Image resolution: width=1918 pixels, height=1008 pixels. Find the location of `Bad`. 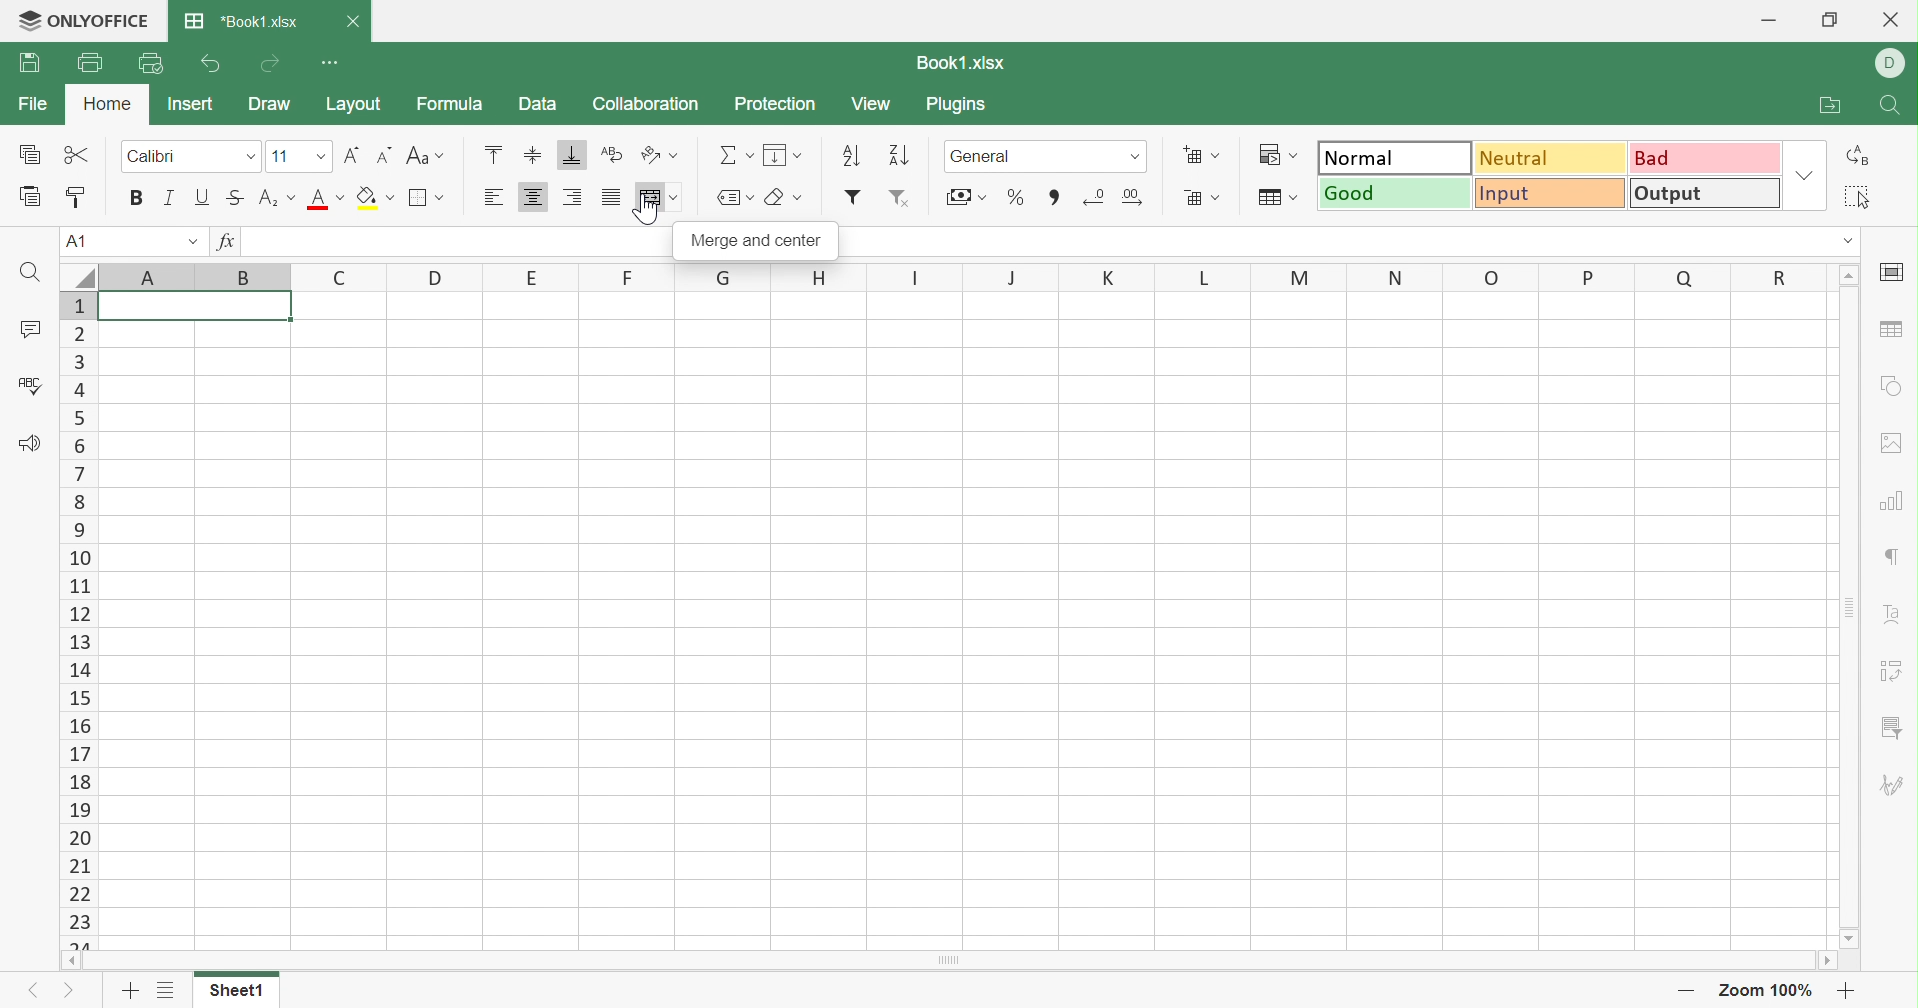

Bad is located at coordinates (1705, 156).